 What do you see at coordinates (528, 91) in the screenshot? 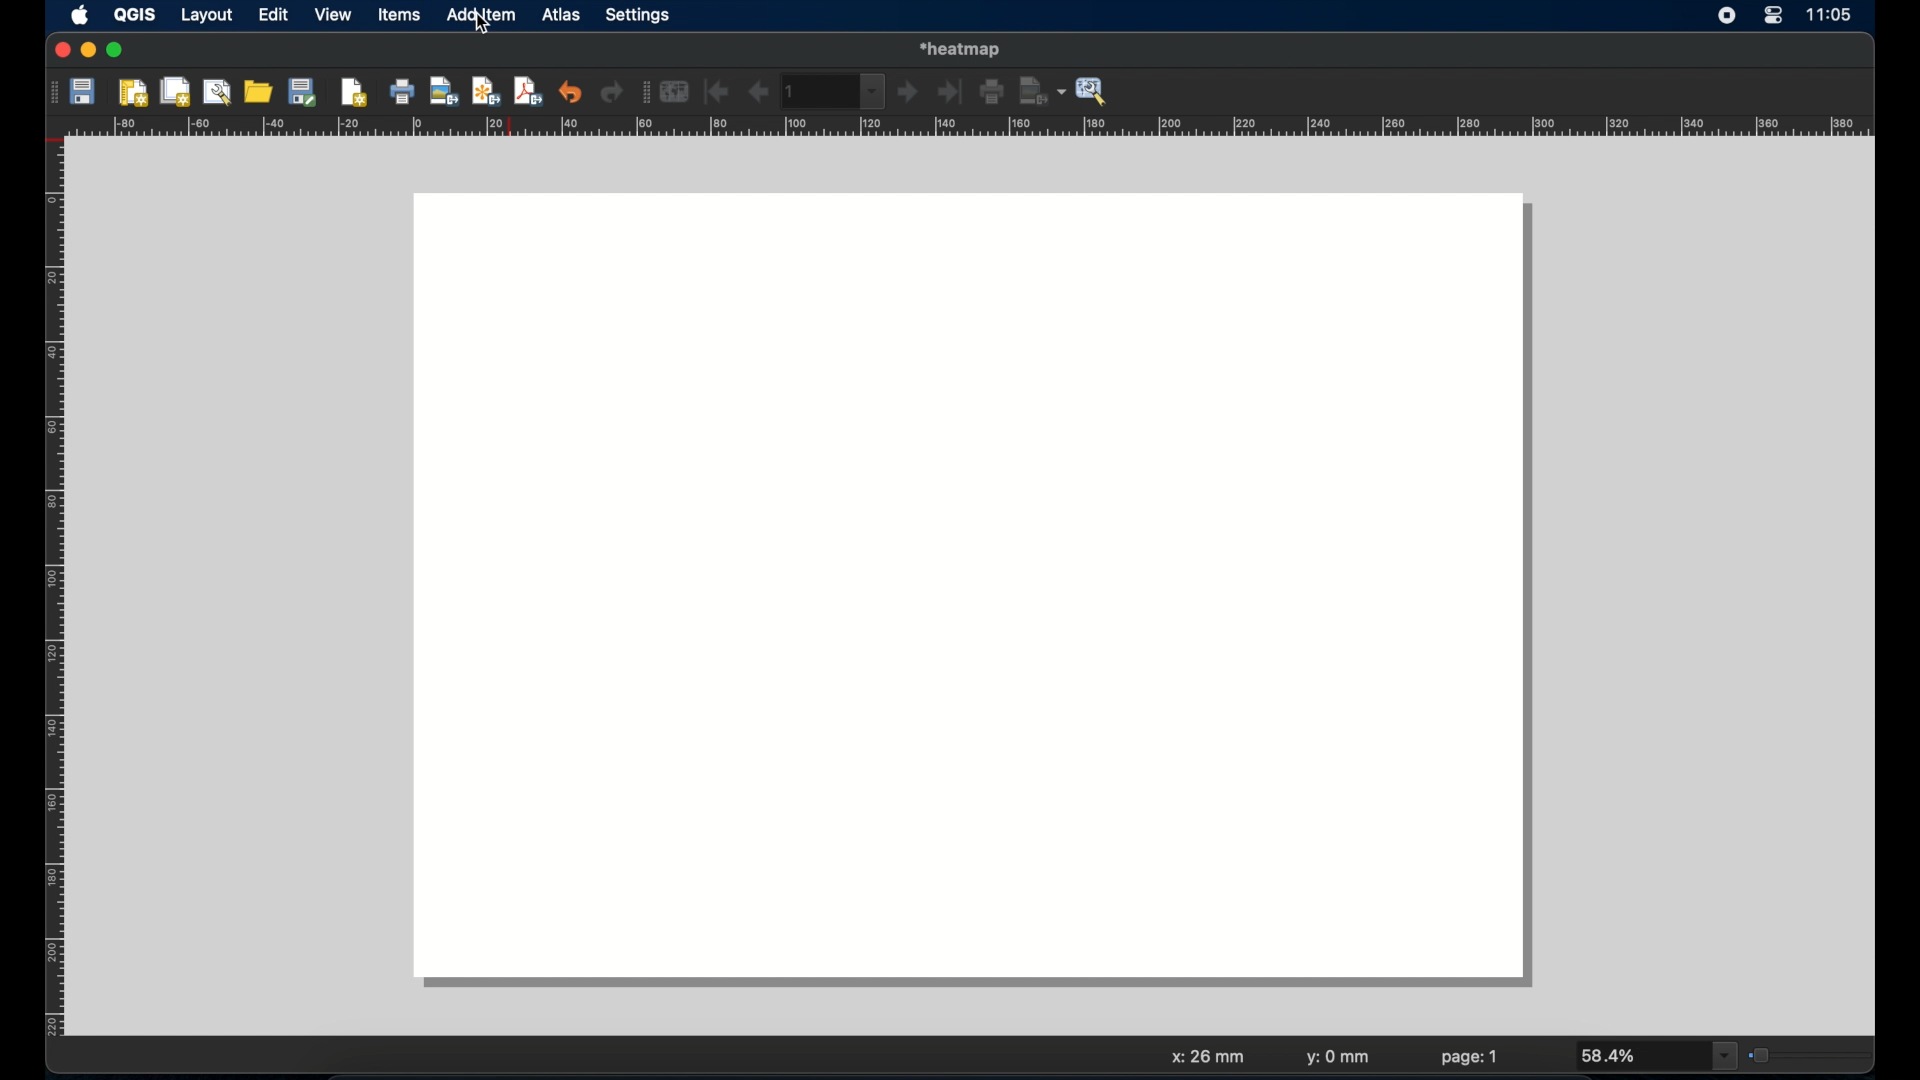
I see `export as pdf` at bounding box center [528, 91].